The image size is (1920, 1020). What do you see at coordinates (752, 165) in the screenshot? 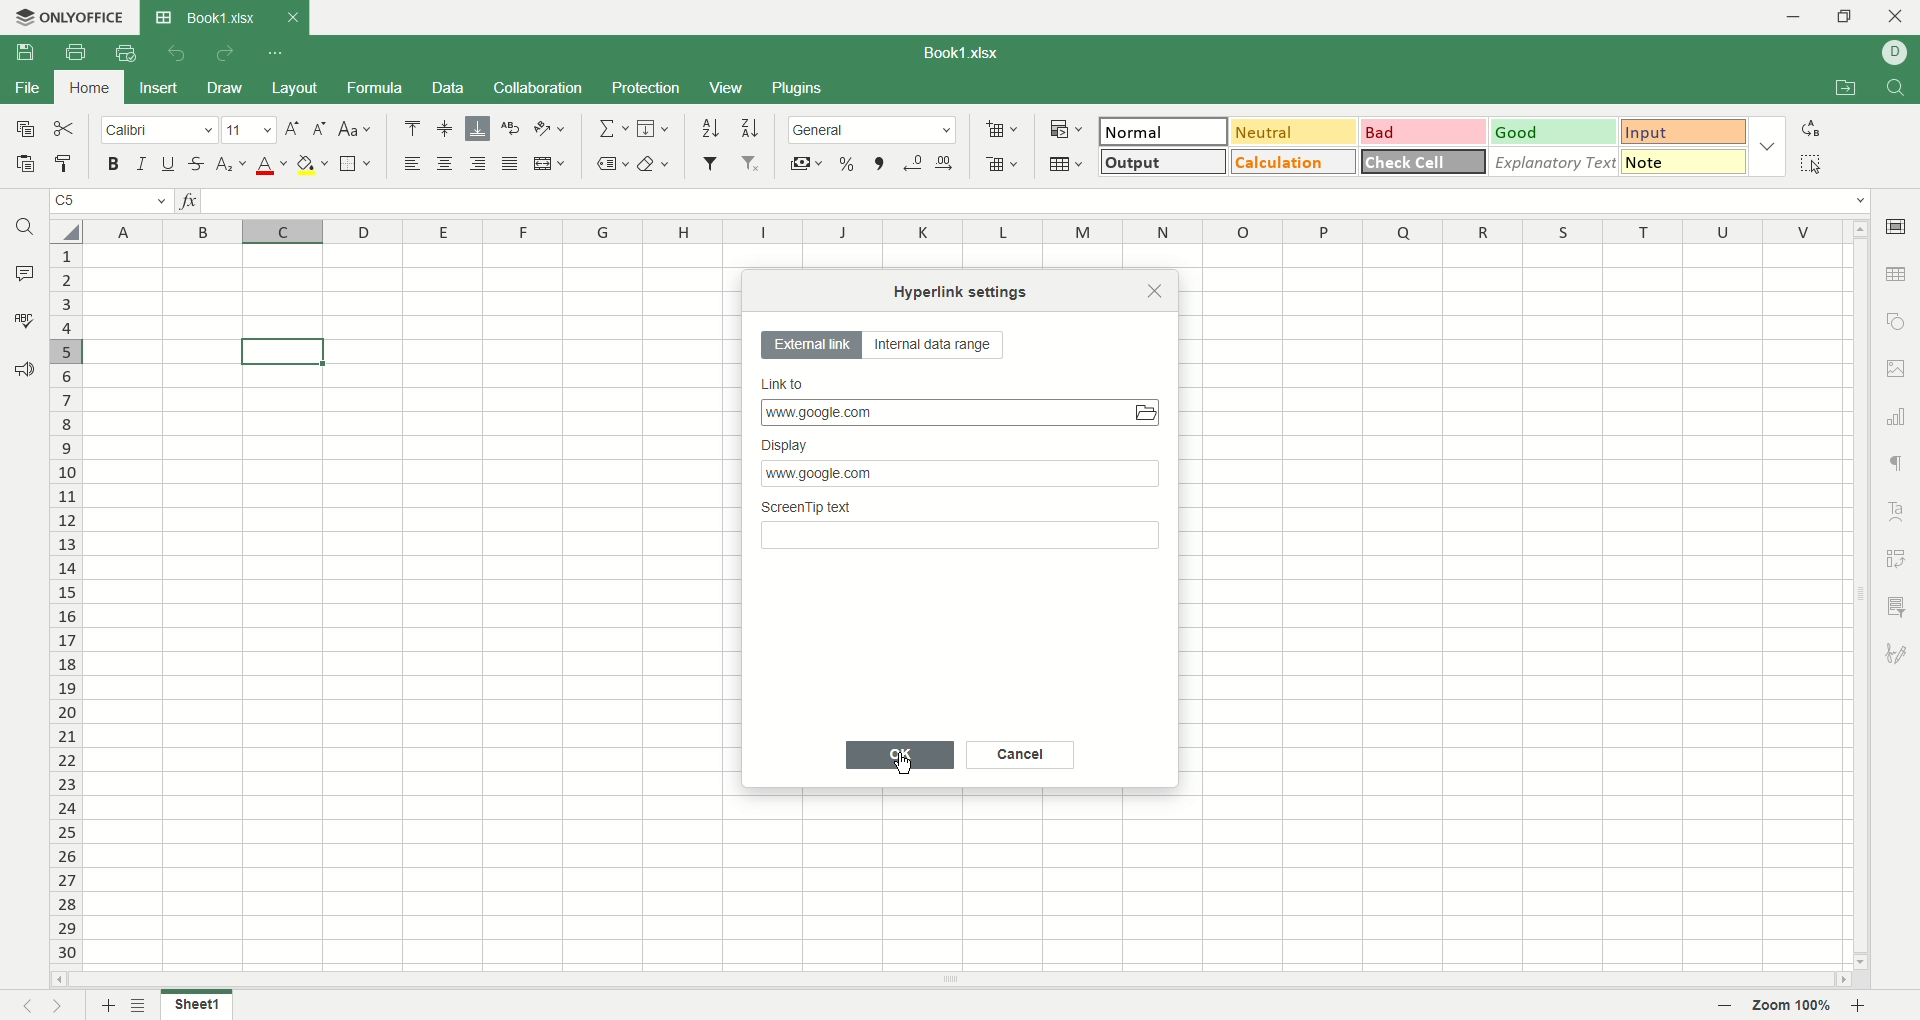
I see `remove filter` at bounding box center [752, 165].